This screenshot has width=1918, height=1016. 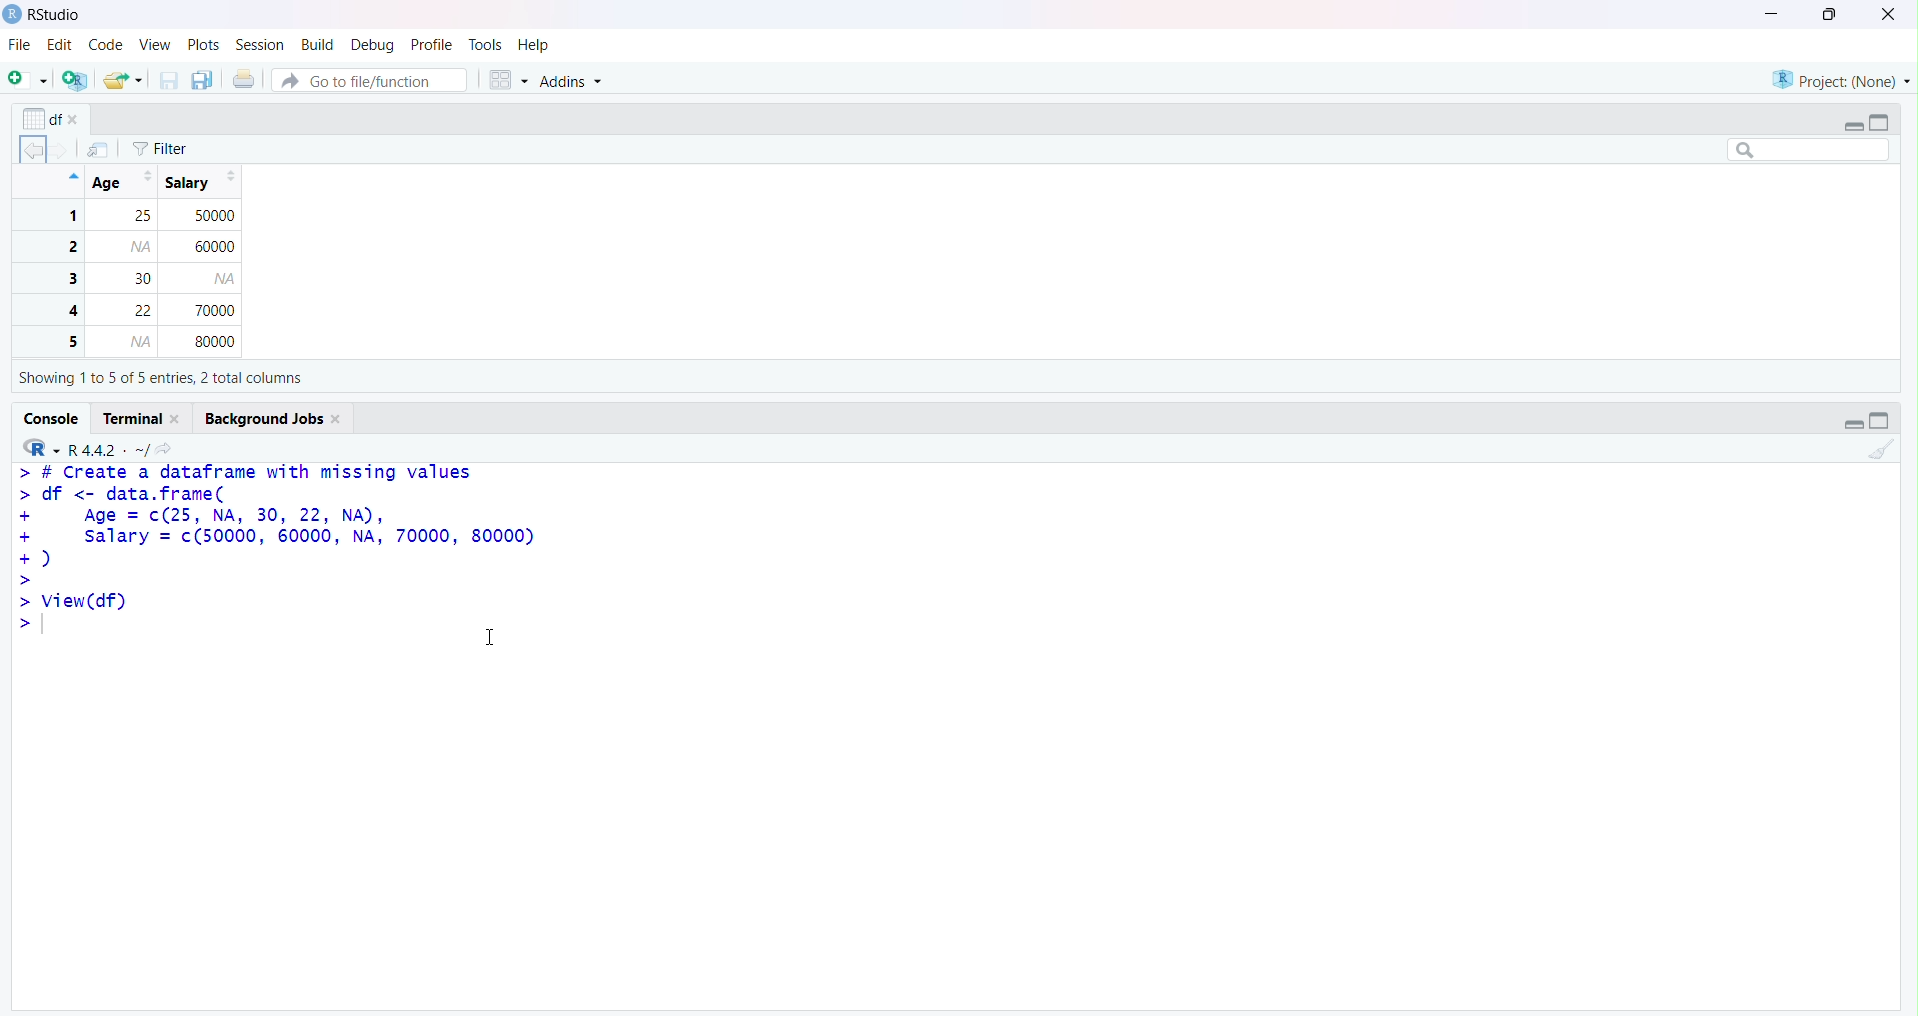 I want to click on Edit, so click(x=61, y=45).